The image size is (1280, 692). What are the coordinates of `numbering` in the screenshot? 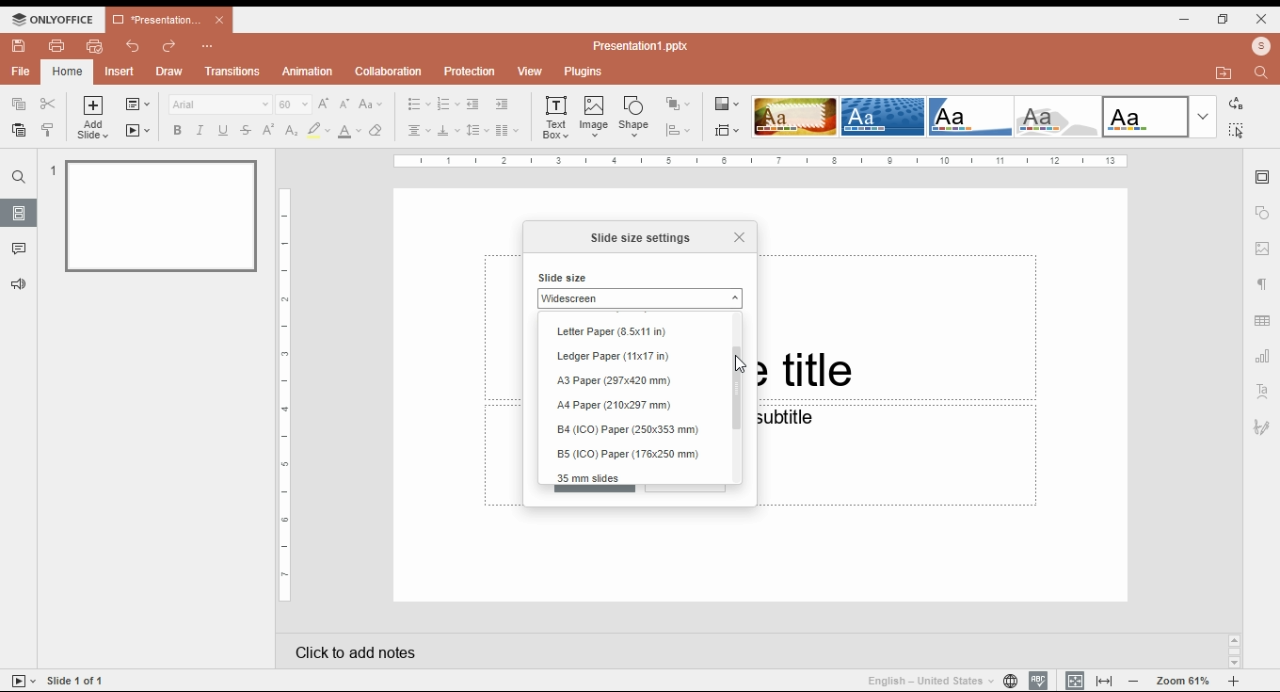 It's located at (448, 105).